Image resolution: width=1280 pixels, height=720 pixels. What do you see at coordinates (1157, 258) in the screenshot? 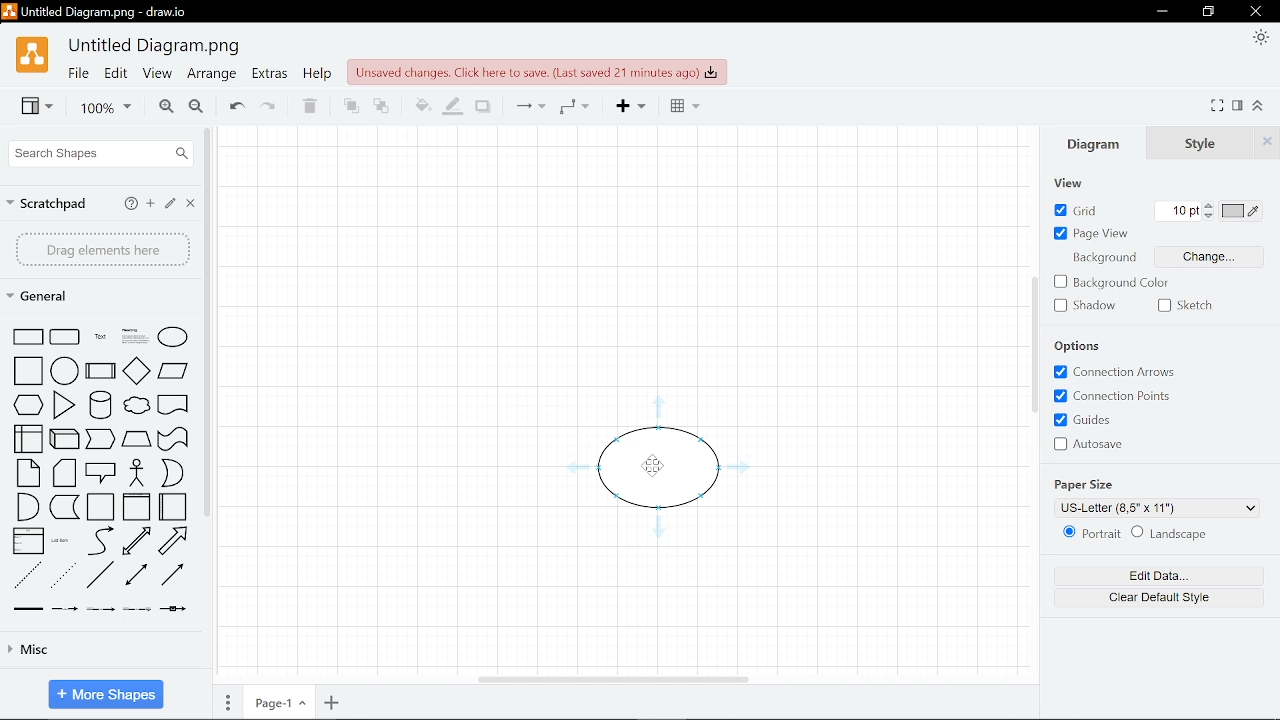
I see `Change background` at bounding box center [1157, 258].